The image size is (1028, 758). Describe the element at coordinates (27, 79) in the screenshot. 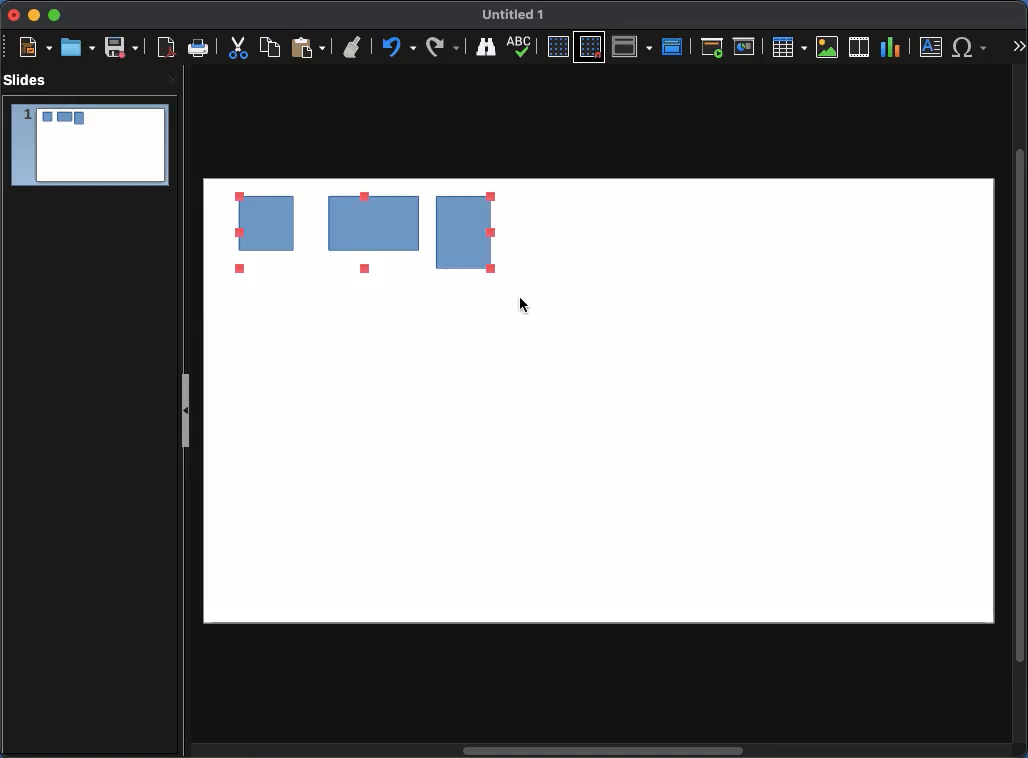

I see `Slides` at that location.